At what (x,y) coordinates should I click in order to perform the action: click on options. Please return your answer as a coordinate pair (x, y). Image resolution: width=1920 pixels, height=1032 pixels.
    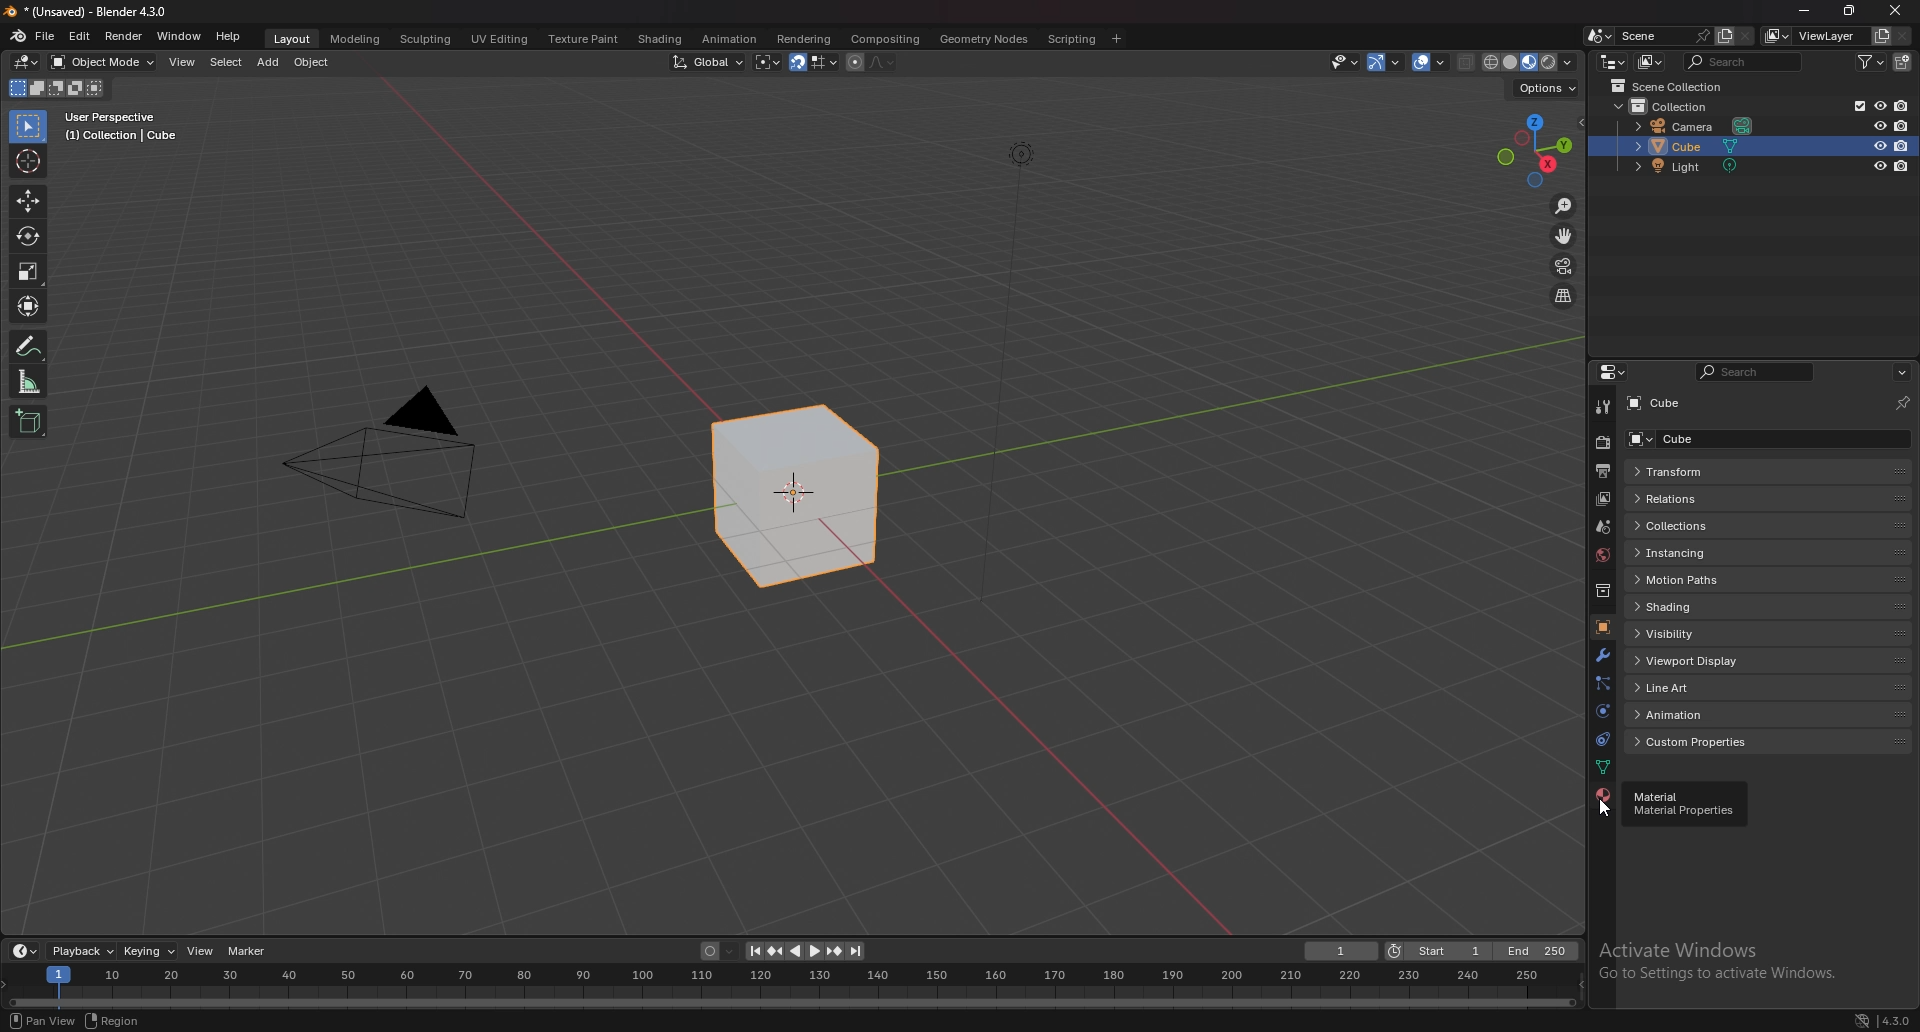
    Looking at the image, I should click on (1901, 372).